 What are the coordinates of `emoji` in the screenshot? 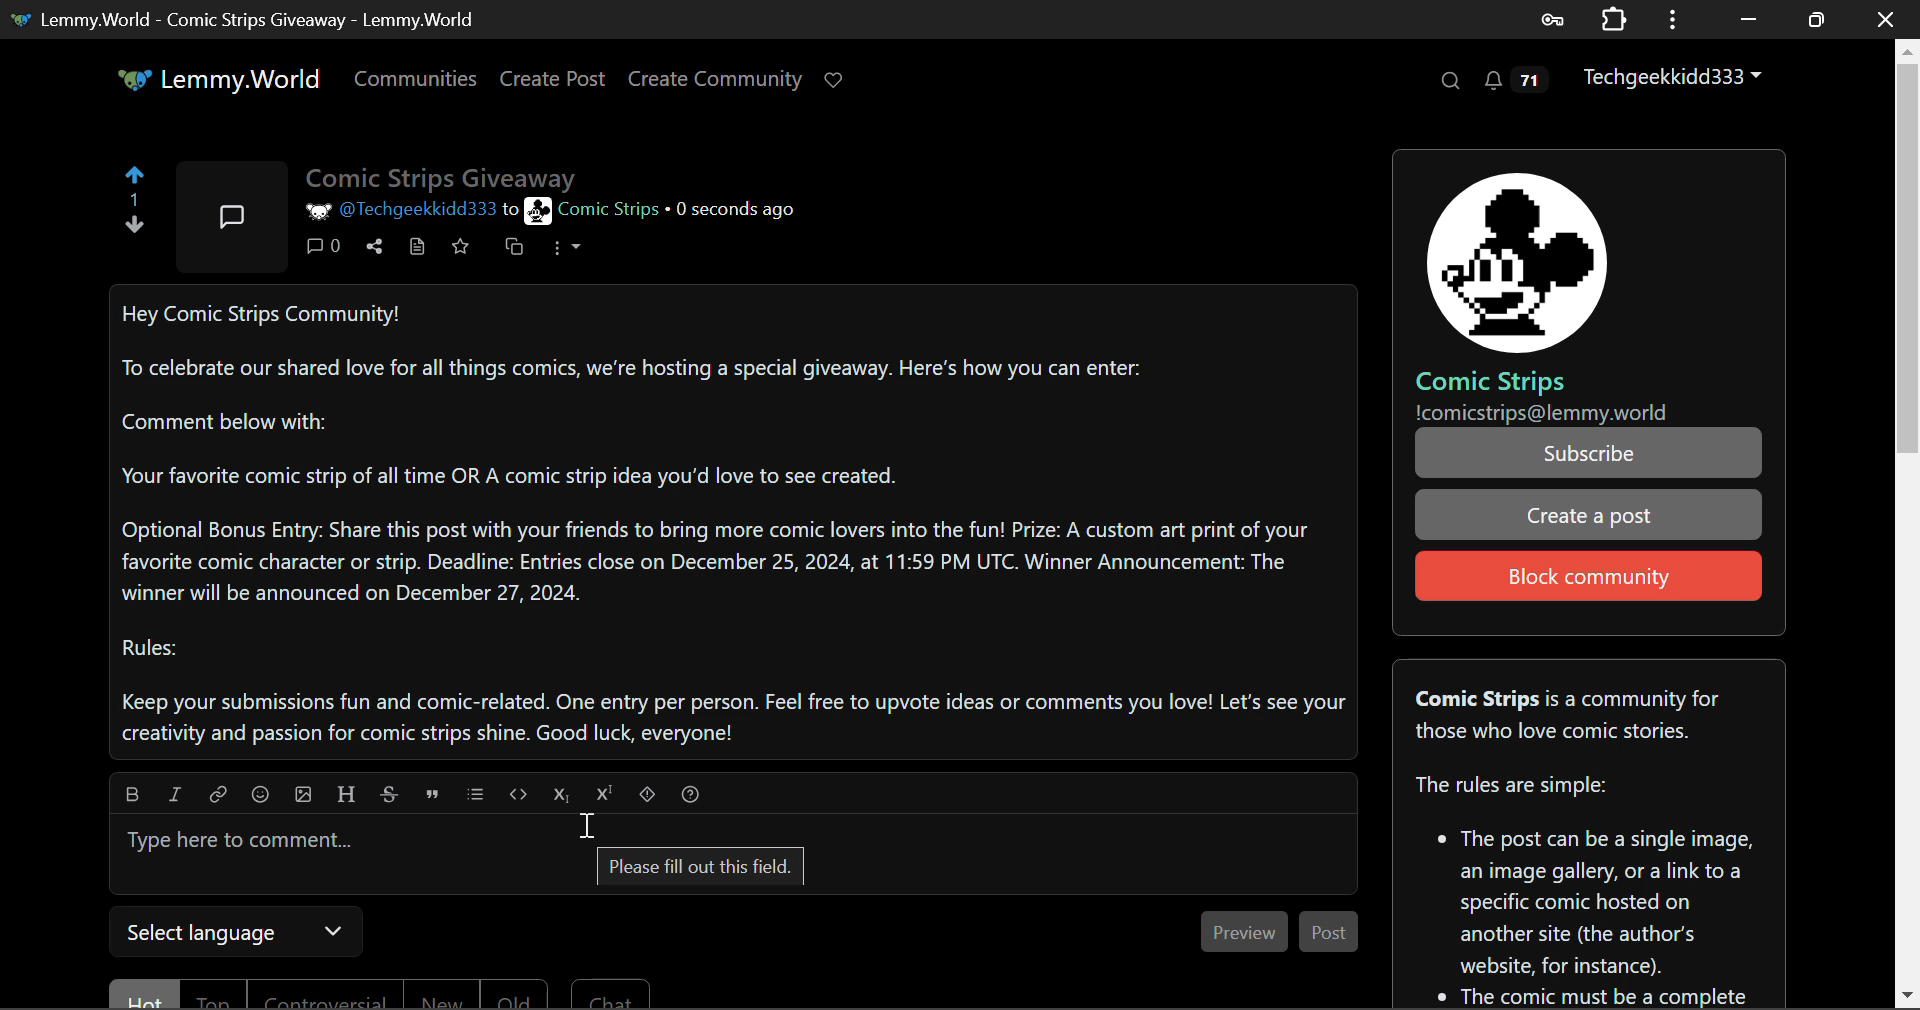 It's located at (260, 791).